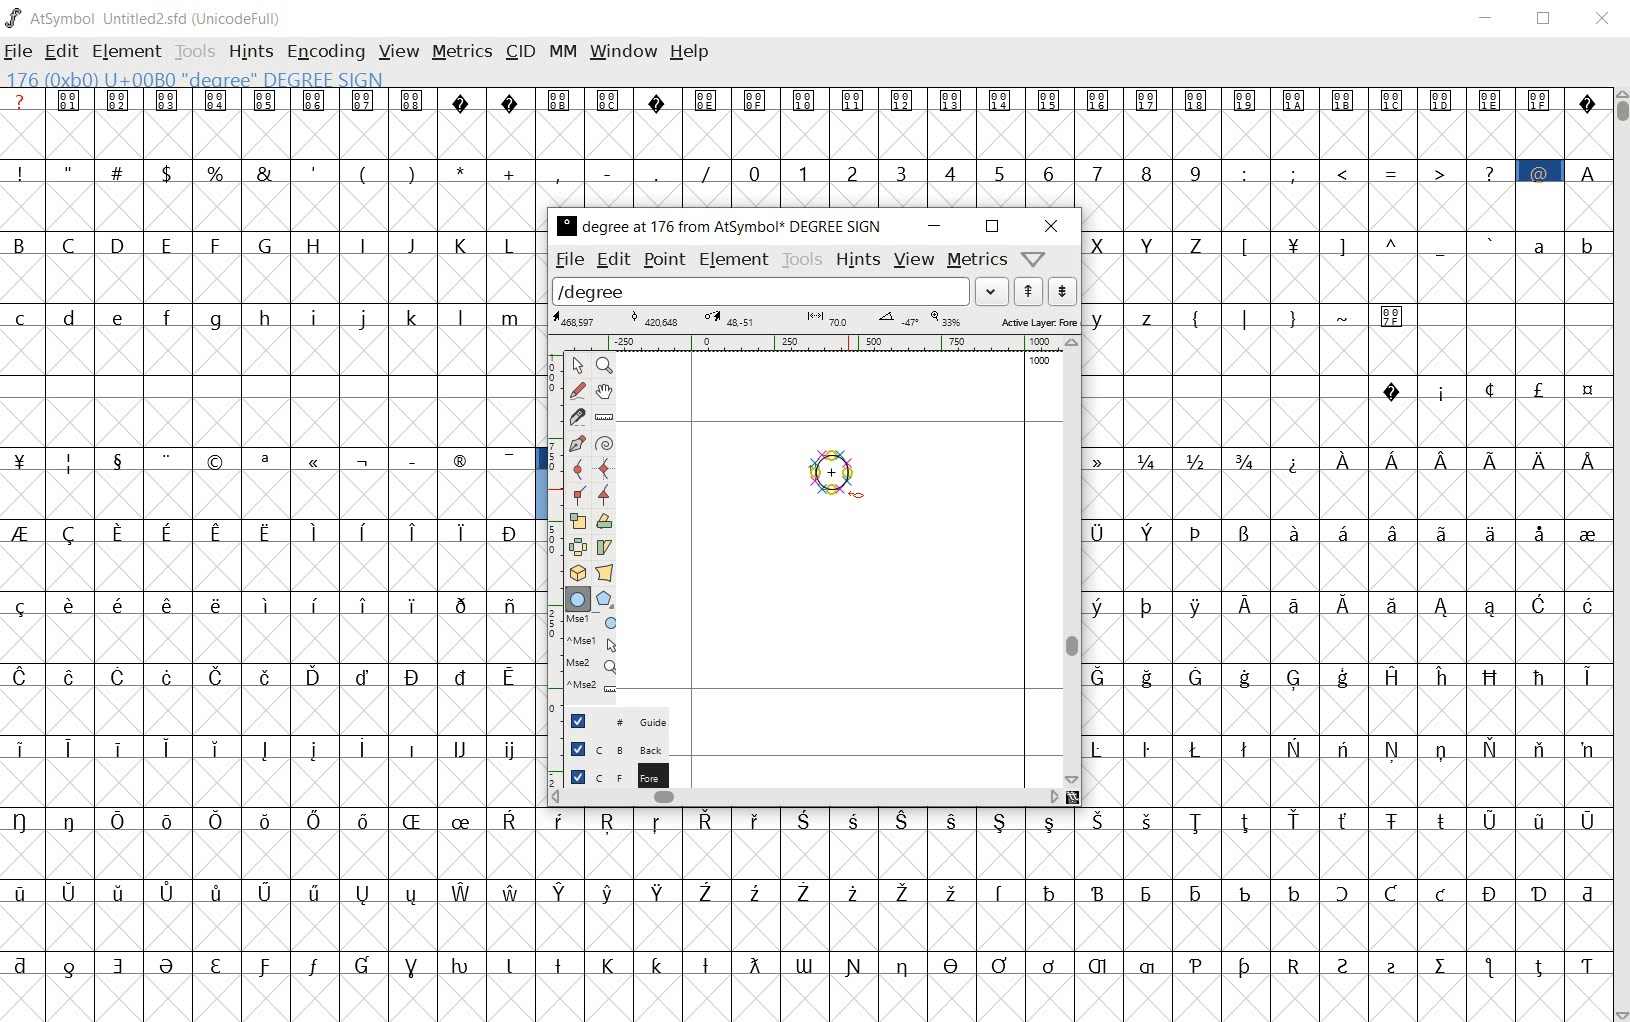 The width and height of the screenshot is (1630, 1022). Describe the element at coordinates (361, 170) in the screenshot. I see `special characters` at that location.